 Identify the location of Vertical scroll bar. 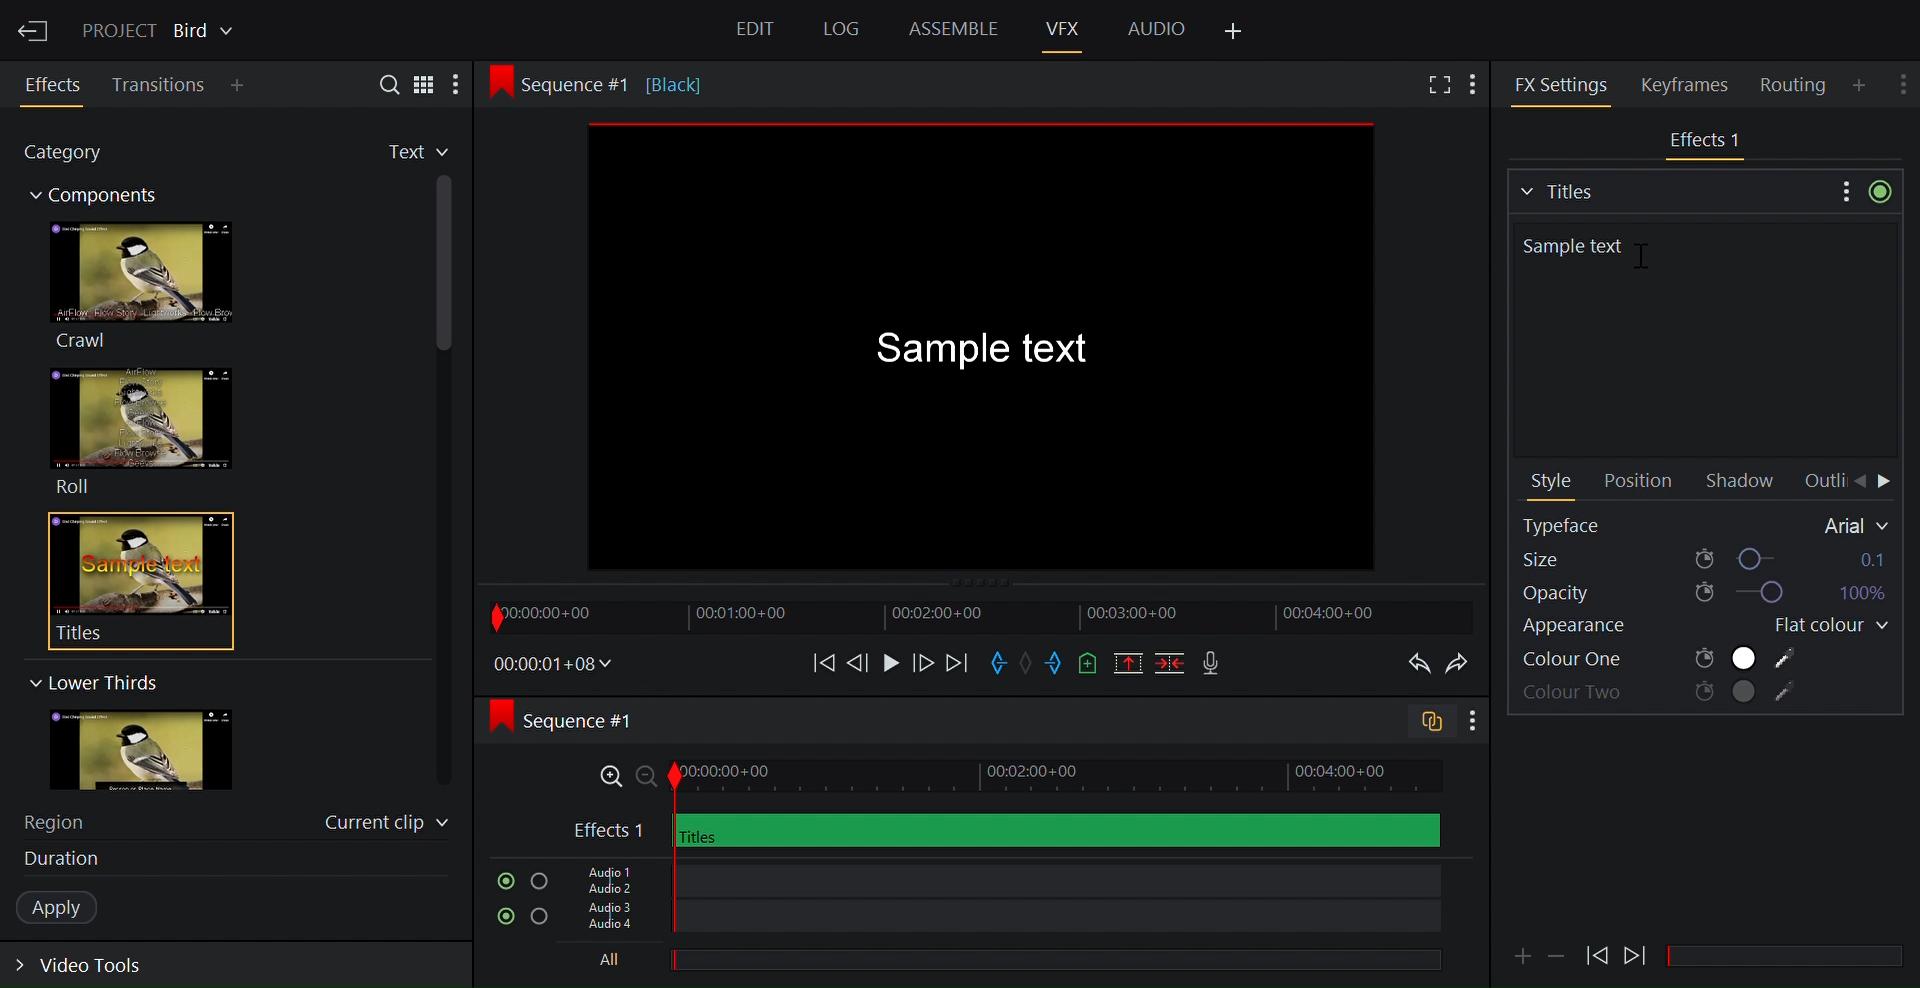
(446, 365).